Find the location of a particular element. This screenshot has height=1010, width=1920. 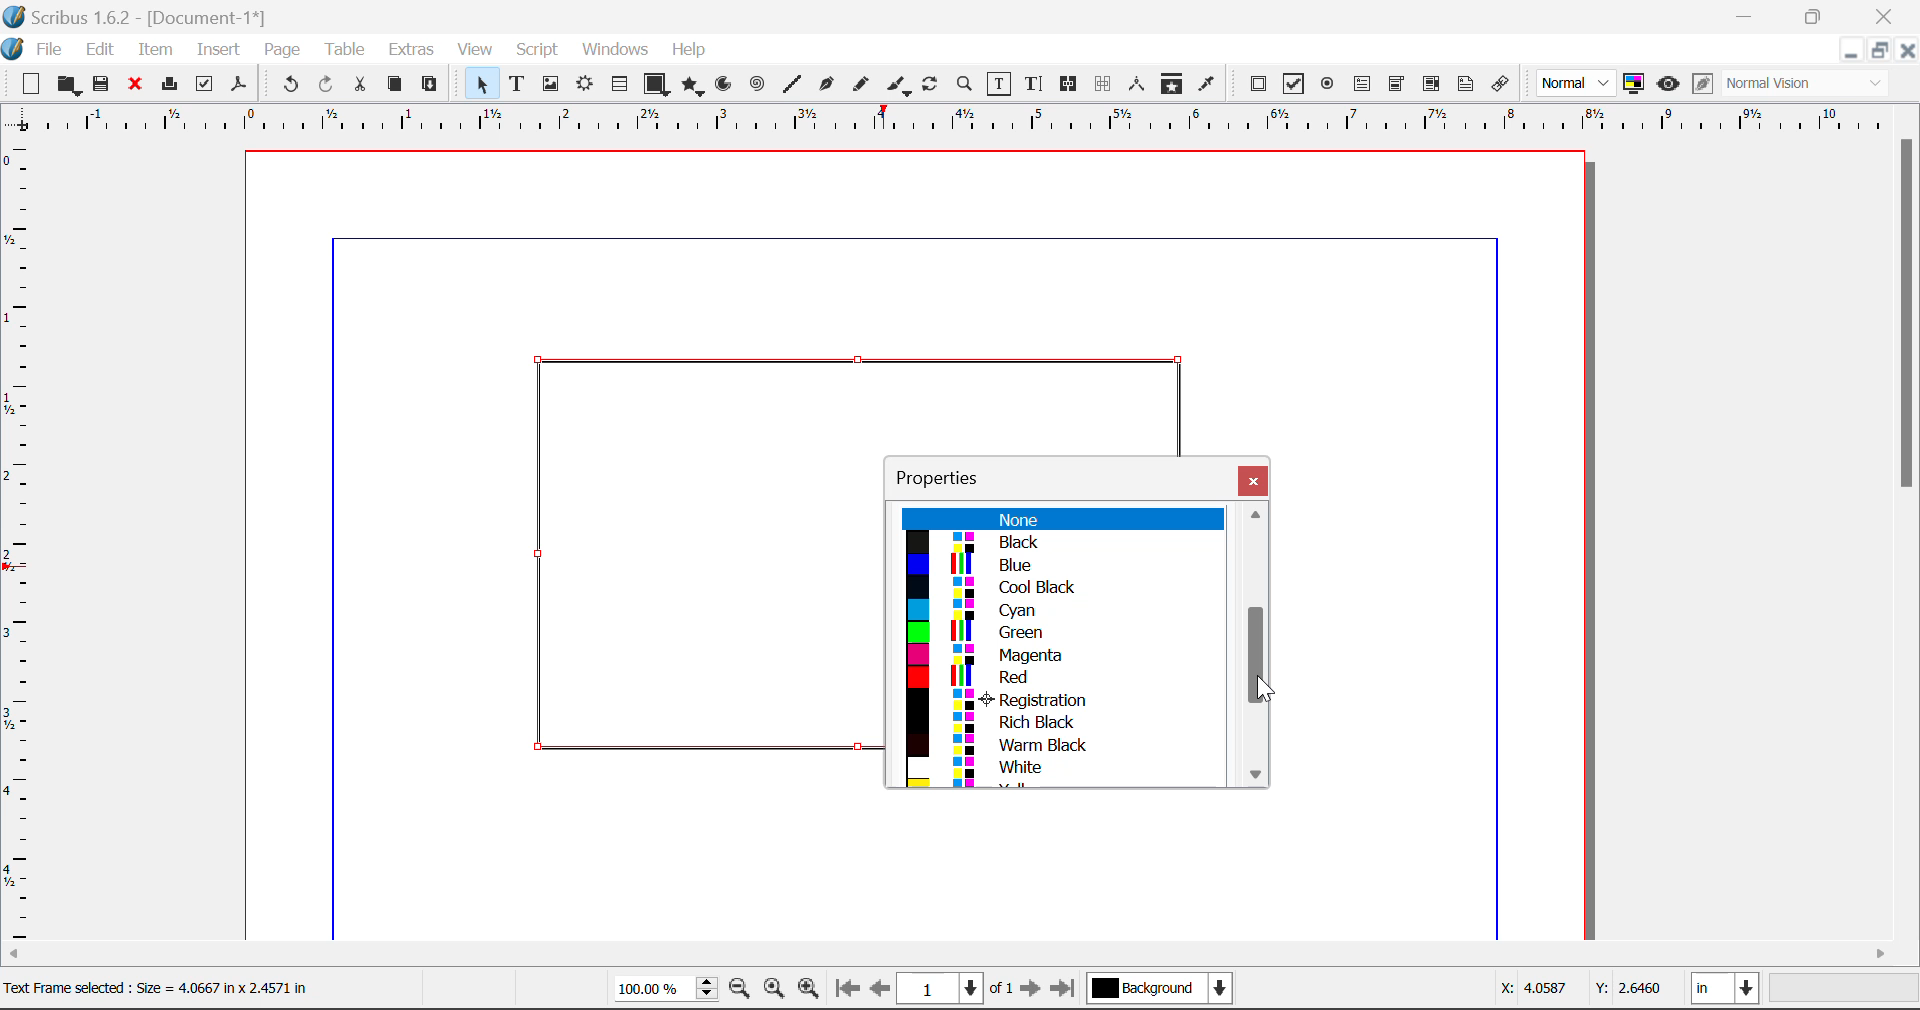

Extras is located at coordinates (413, 50).